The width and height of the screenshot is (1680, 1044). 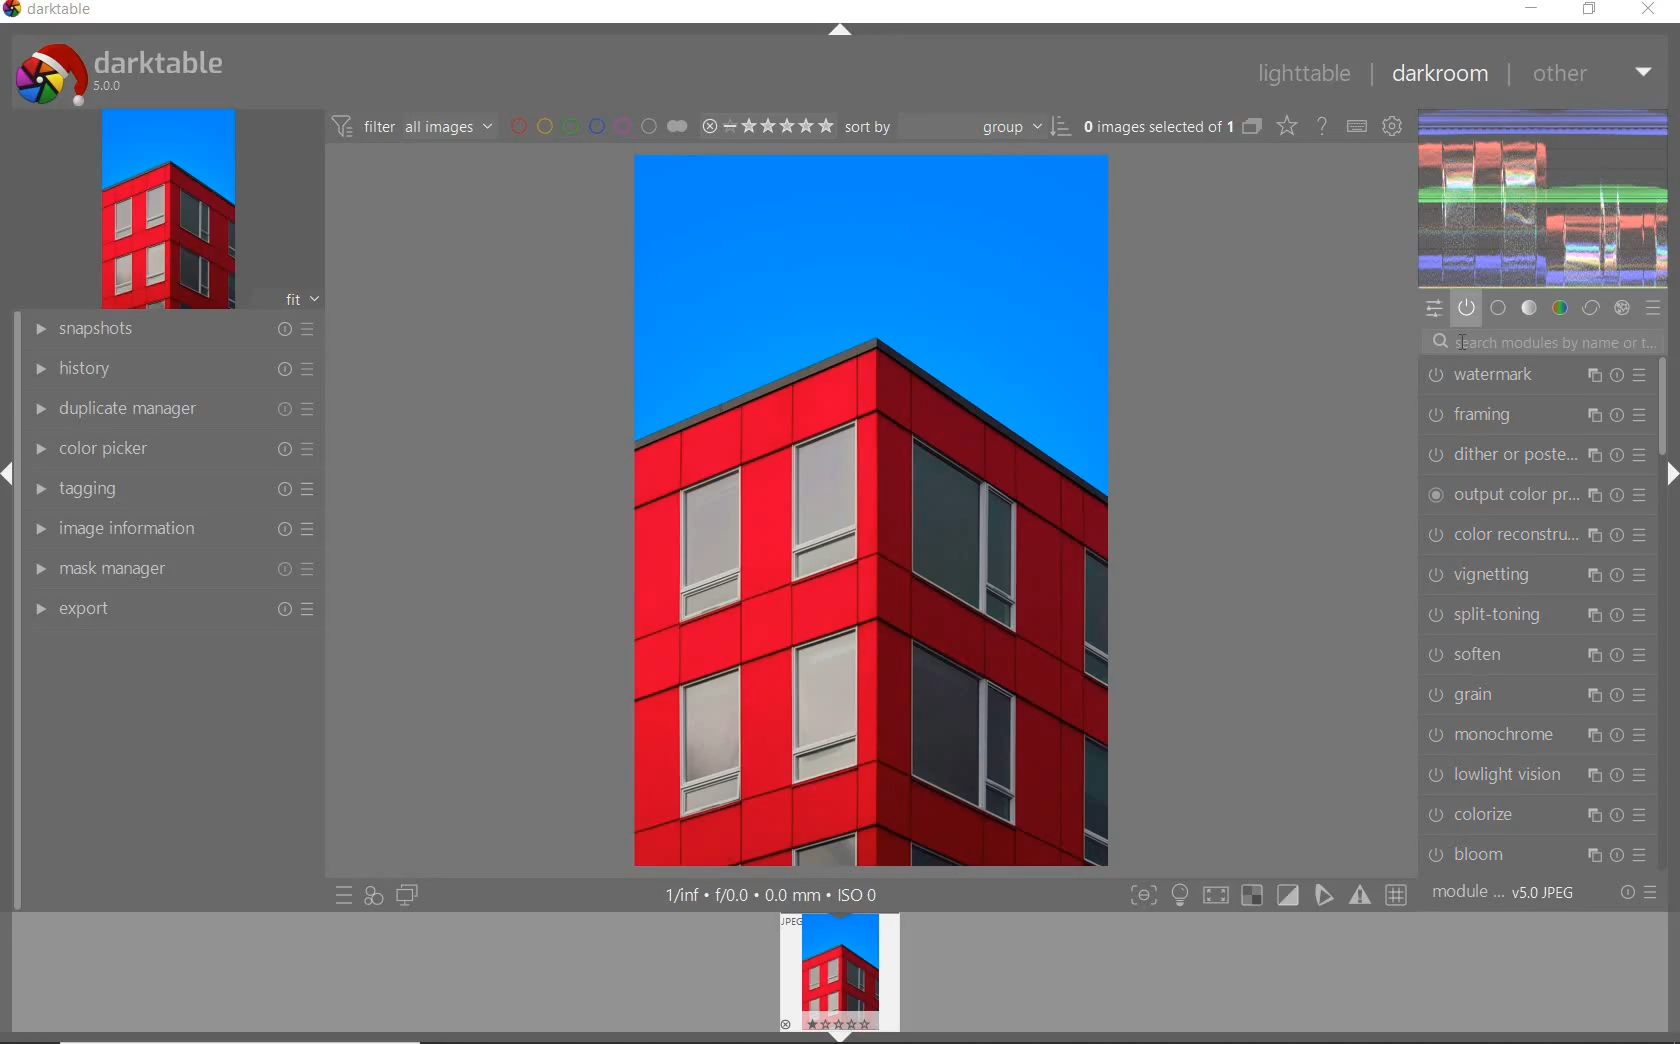 I want to click on highlight, so click(x=1182, y=899).